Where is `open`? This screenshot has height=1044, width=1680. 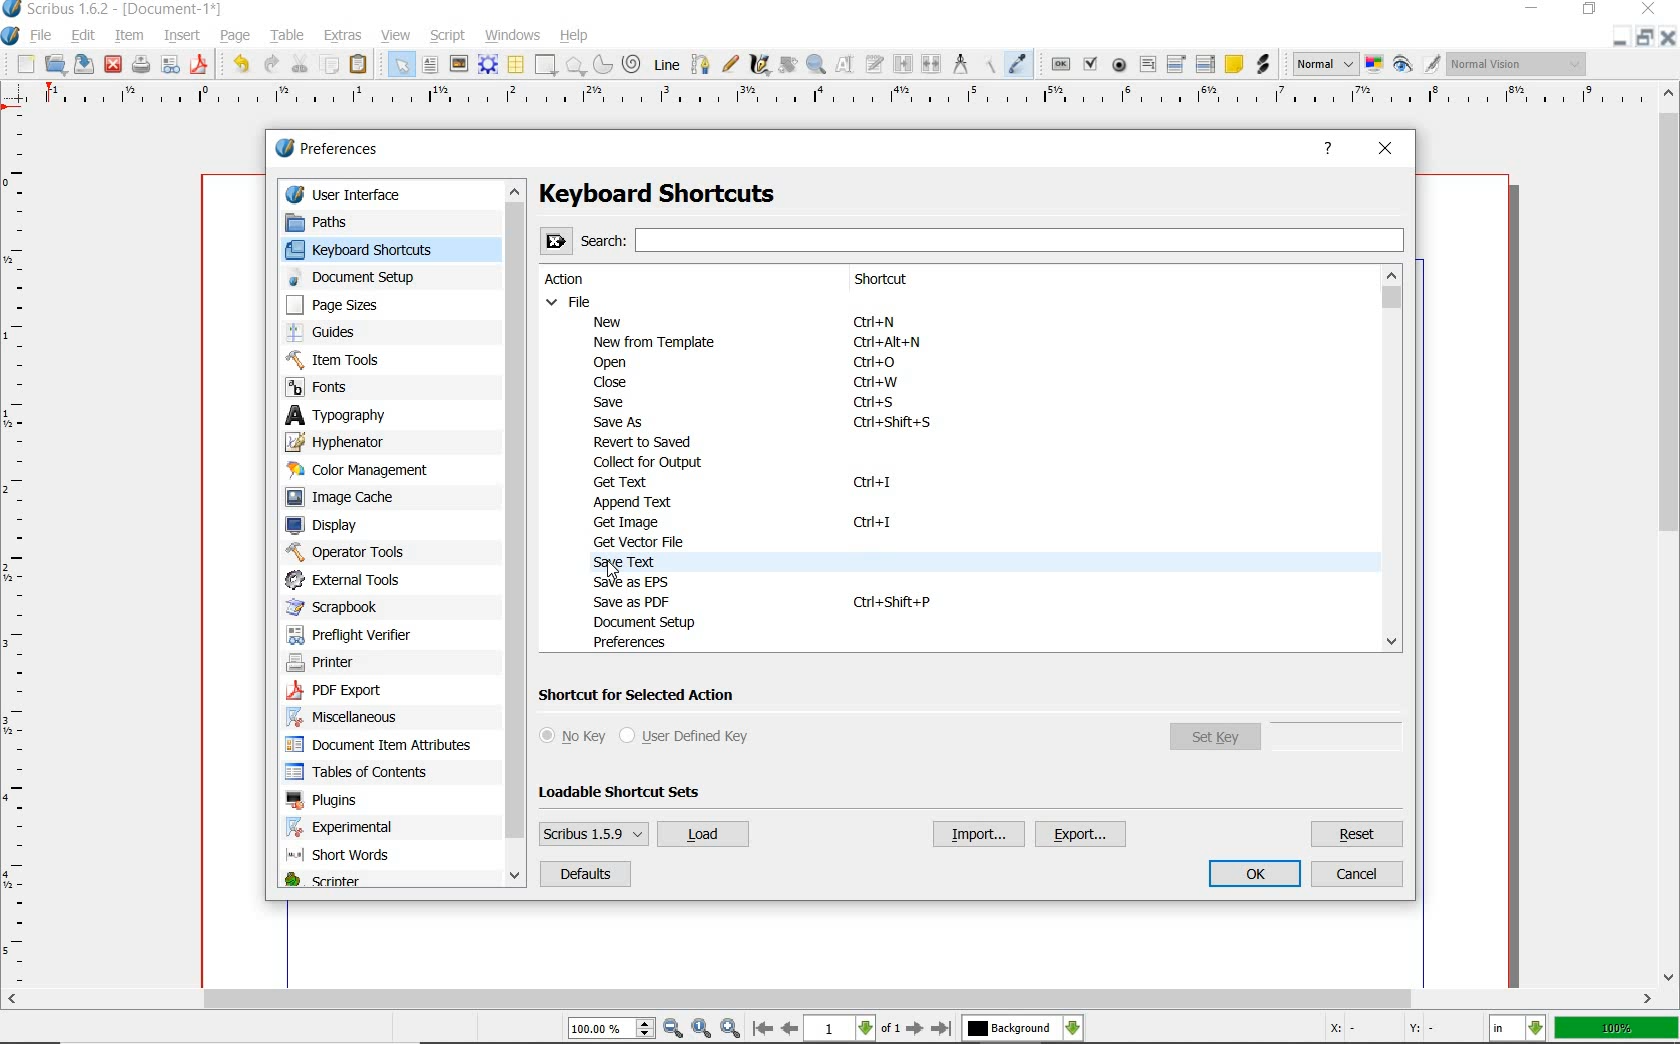 open is located at coordinates (55, 63).